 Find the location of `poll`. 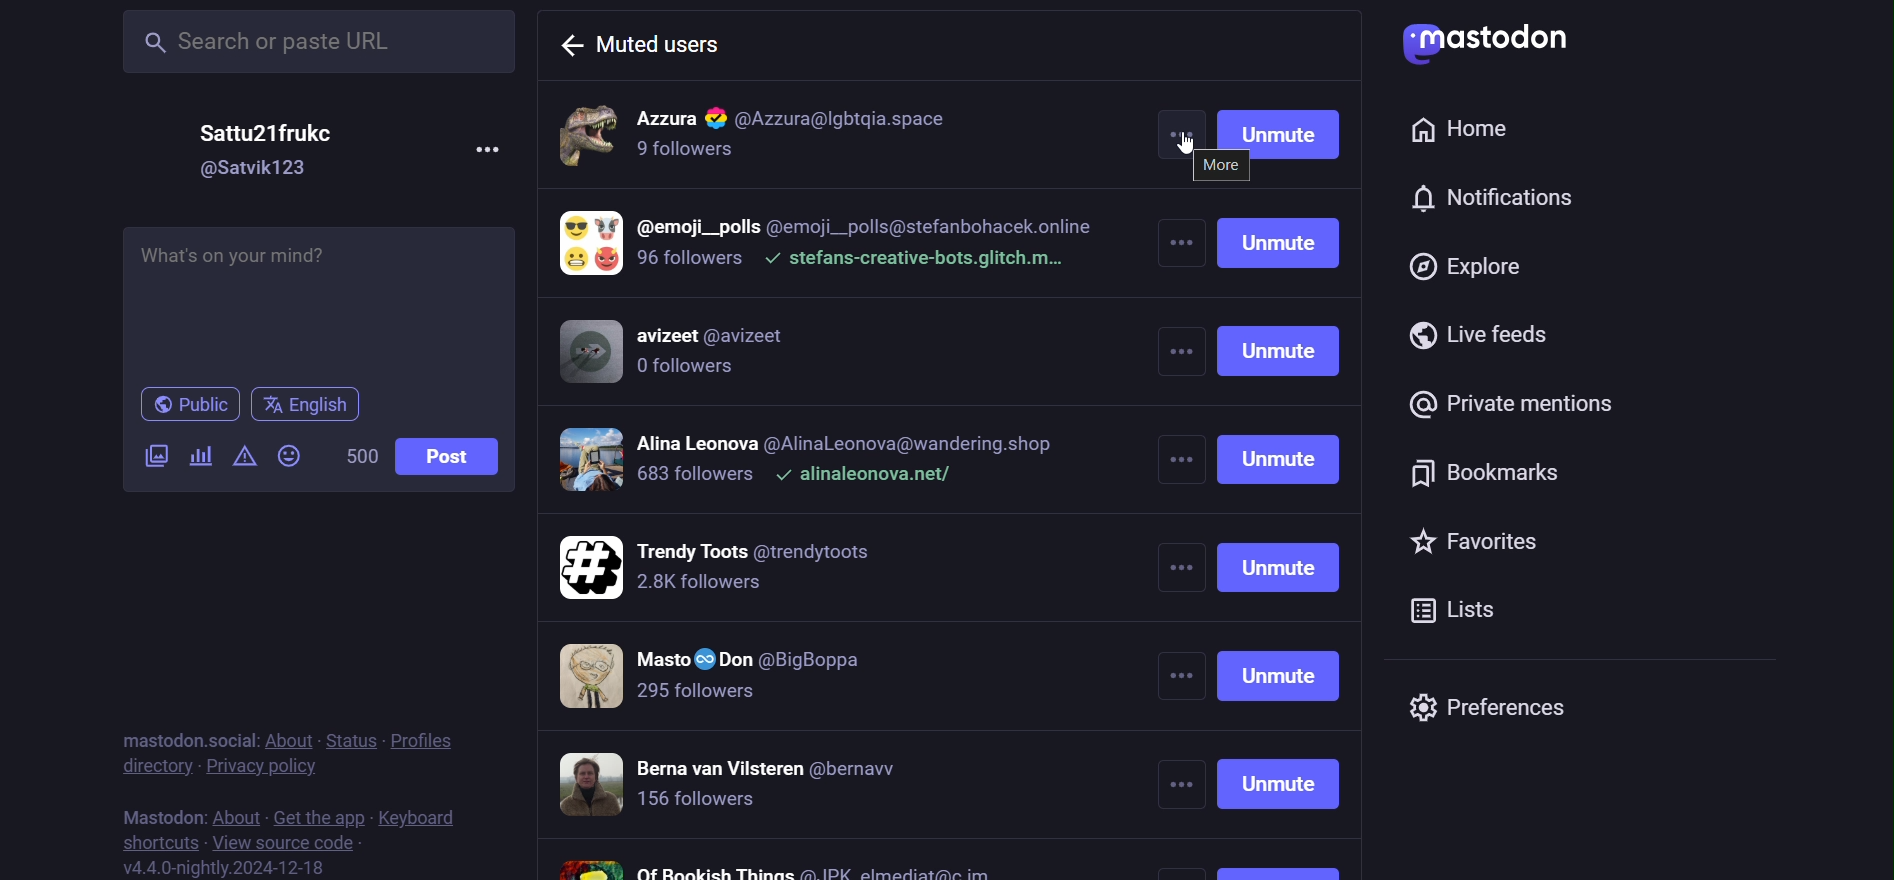

poll is located at coordinates (199, 458).